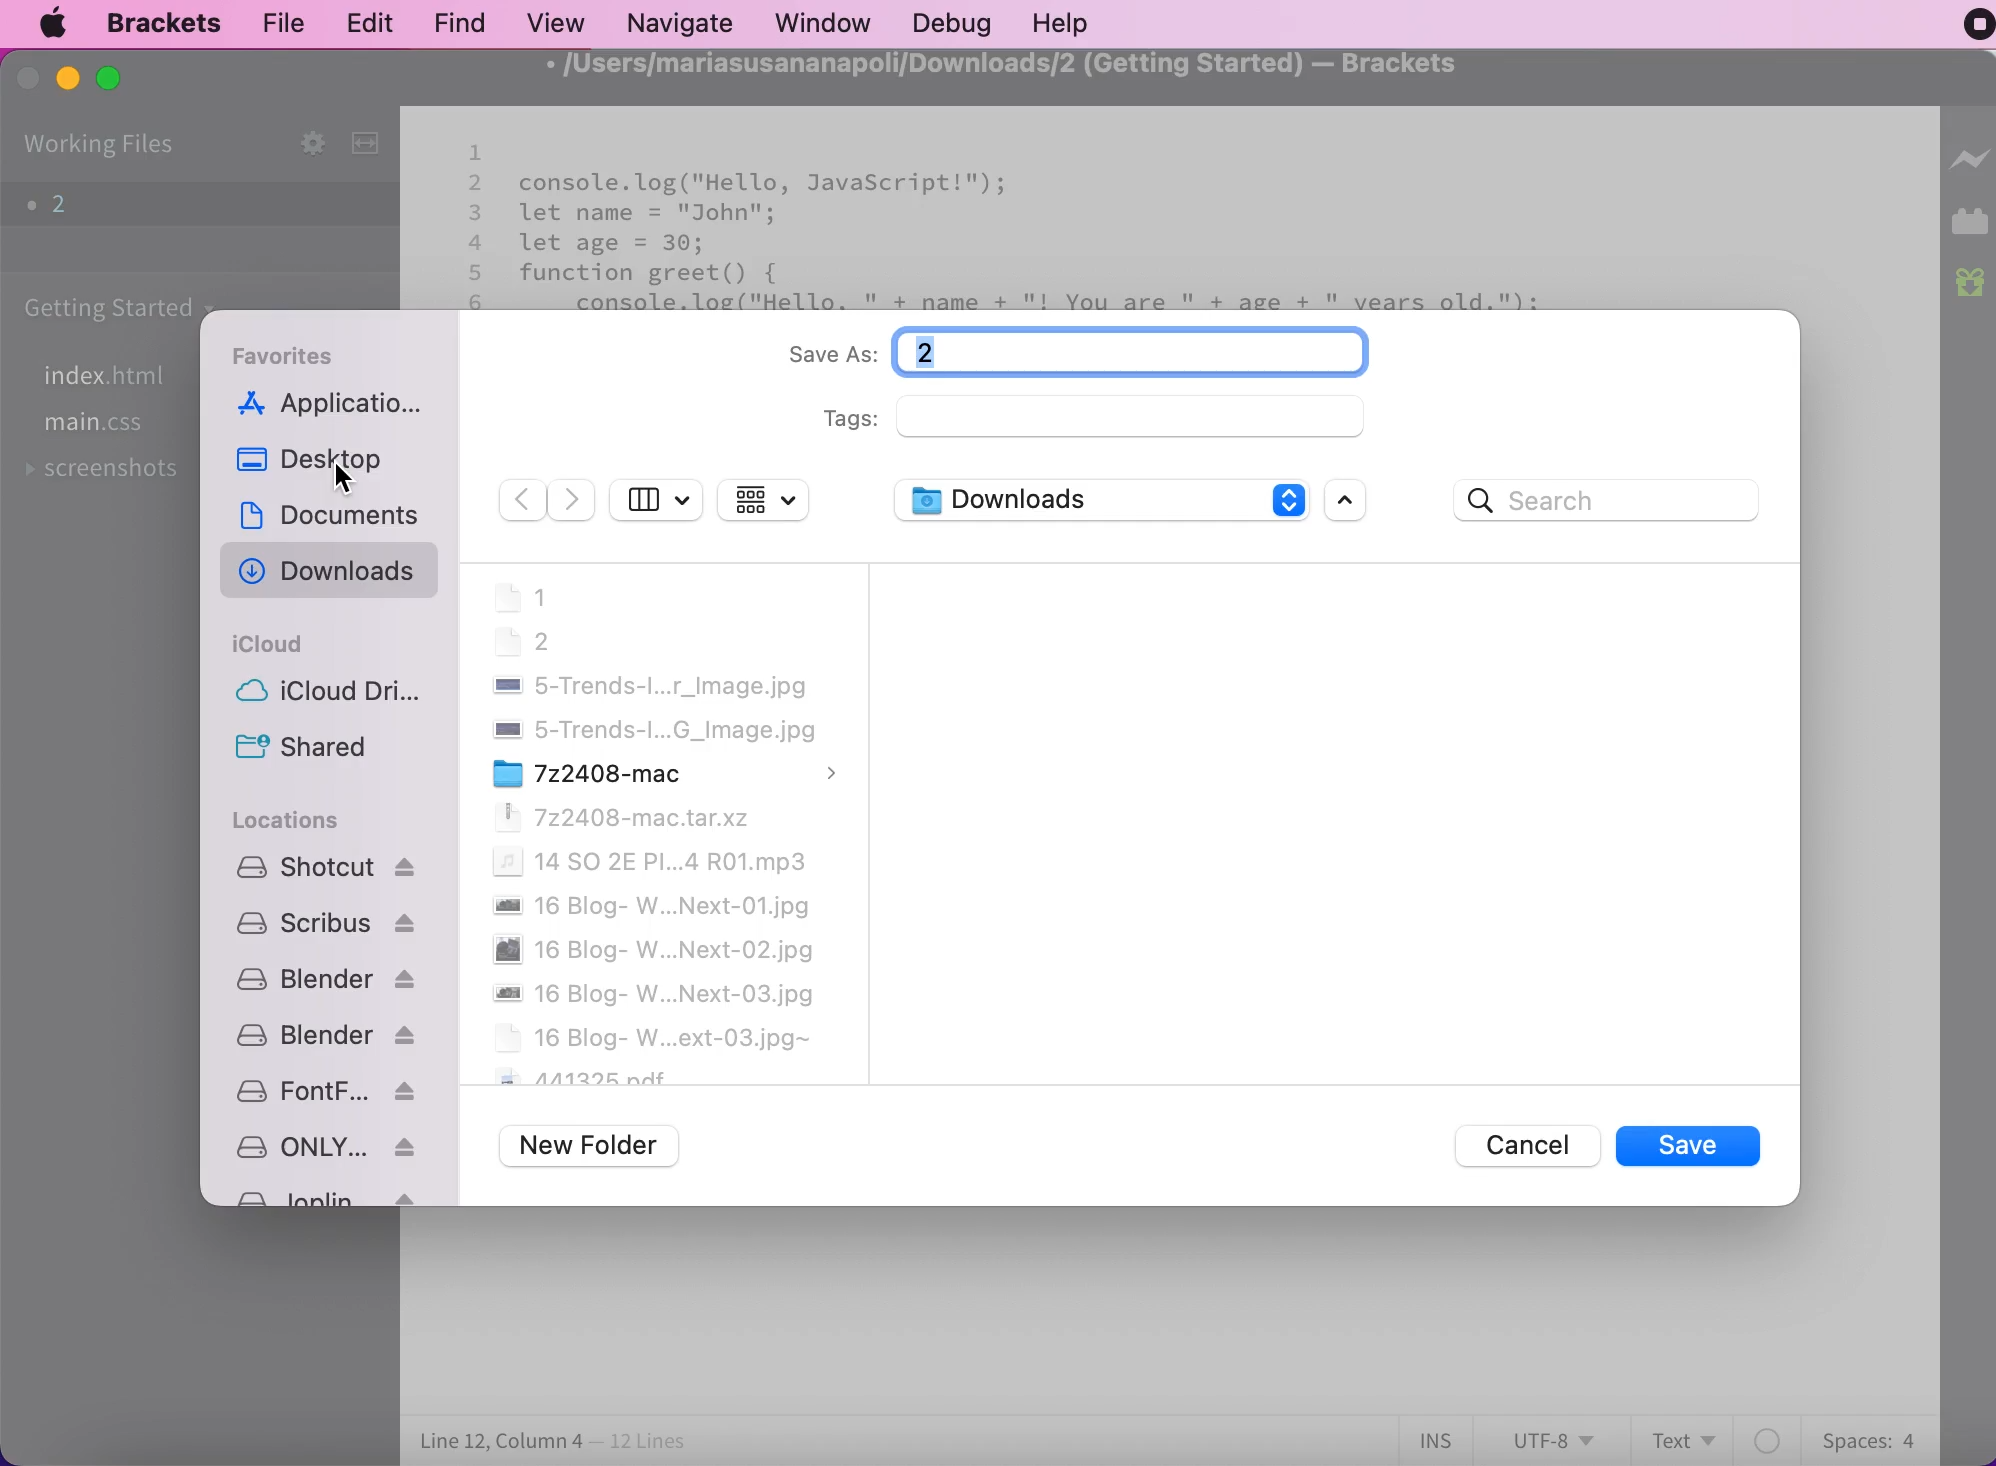 This screenshot has width=1996, height=1466. Describe the element at coordinates (1350, 502) in the screenshot. I see `scroll bar` at that location.